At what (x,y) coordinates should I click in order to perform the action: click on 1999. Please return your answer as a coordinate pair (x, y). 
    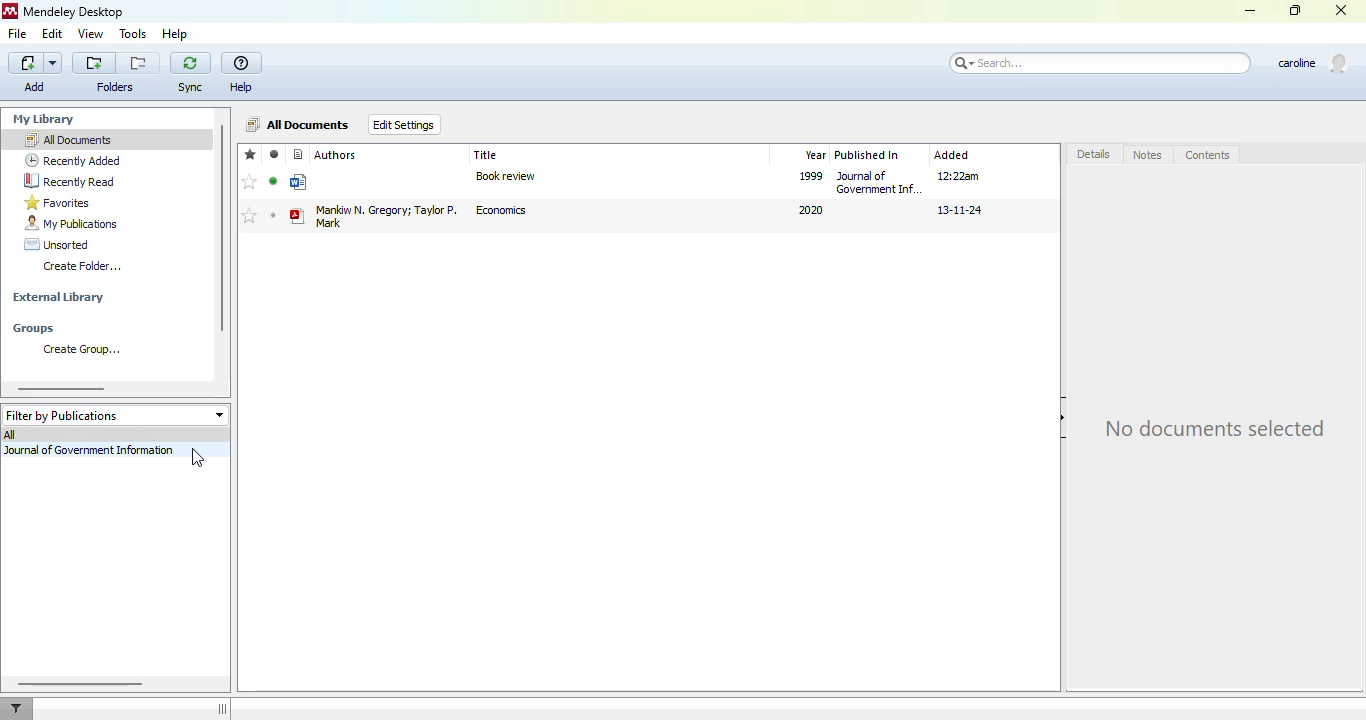
    Looking at the image, I should click on (811, 175).